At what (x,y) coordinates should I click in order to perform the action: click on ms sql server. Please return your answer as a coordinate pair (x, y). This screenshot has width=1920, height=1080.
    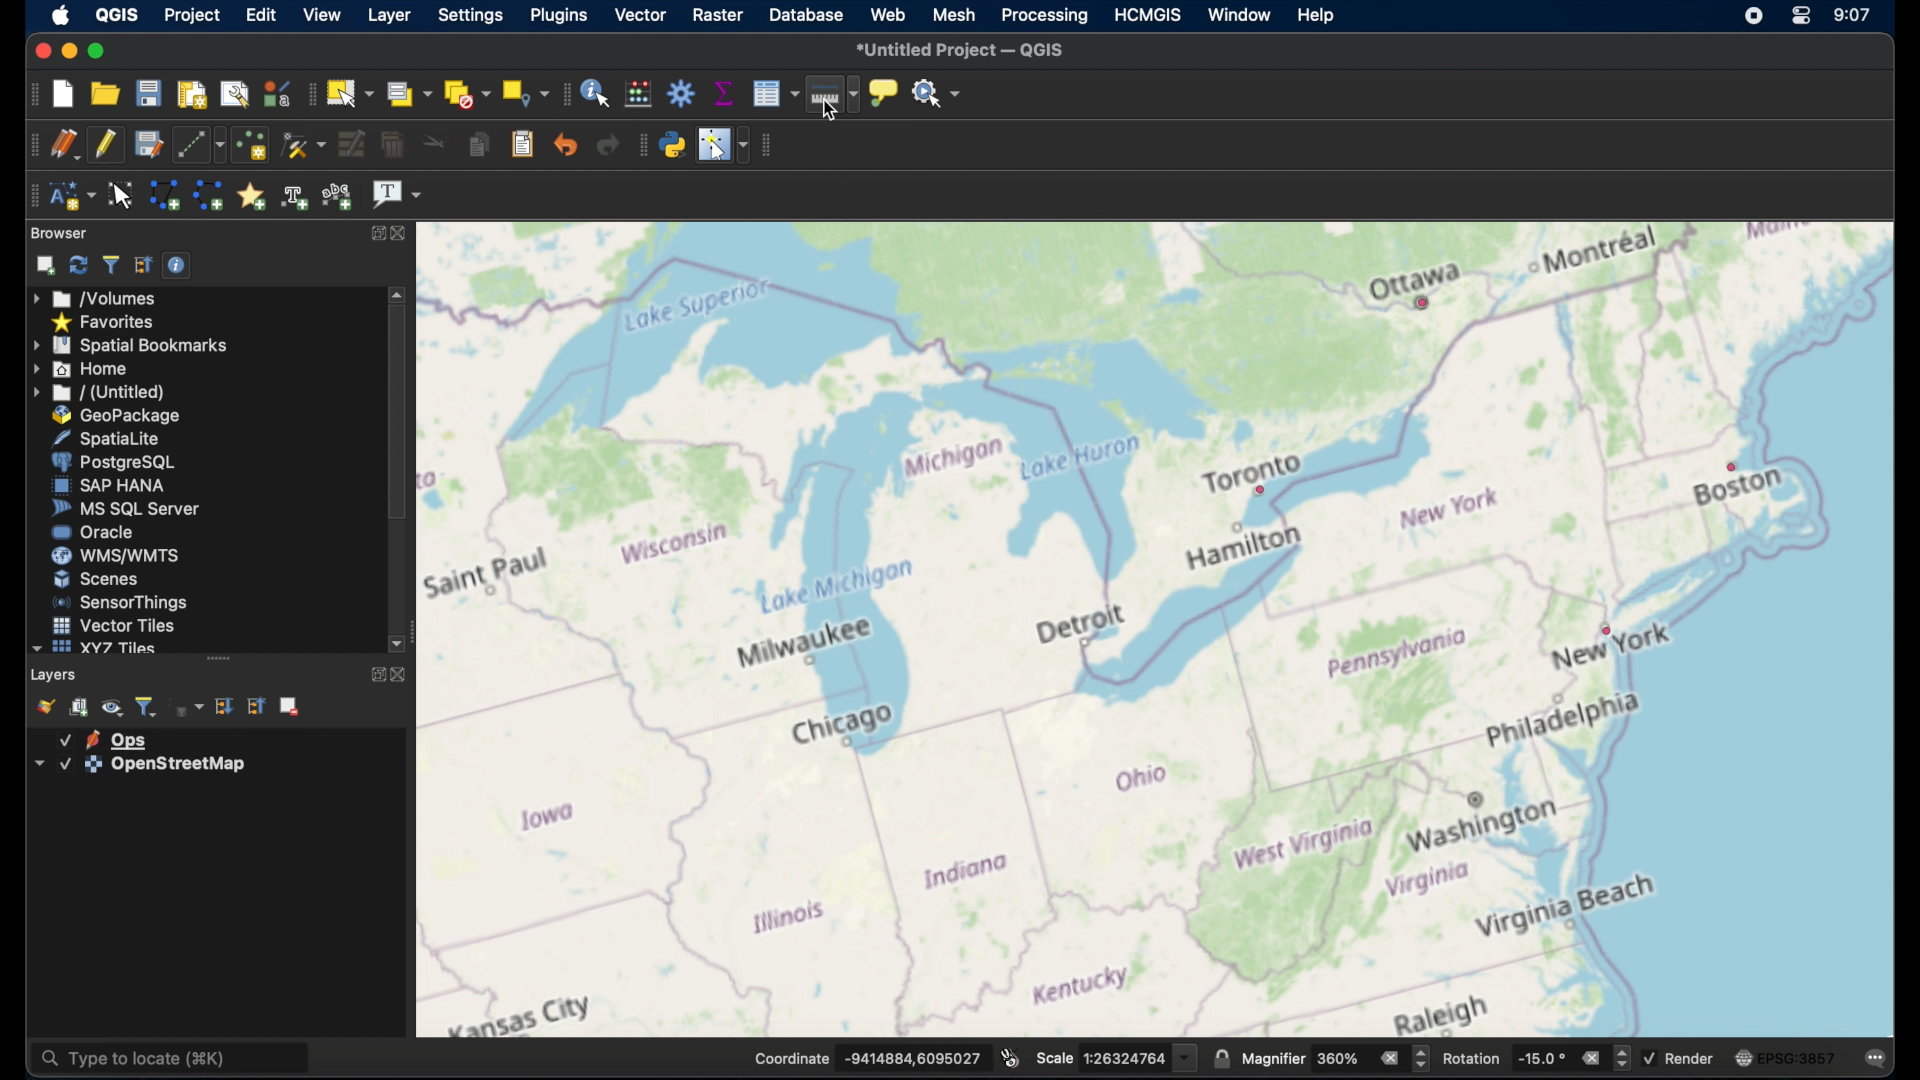
    Looking at the image, I should click on (125, 510).